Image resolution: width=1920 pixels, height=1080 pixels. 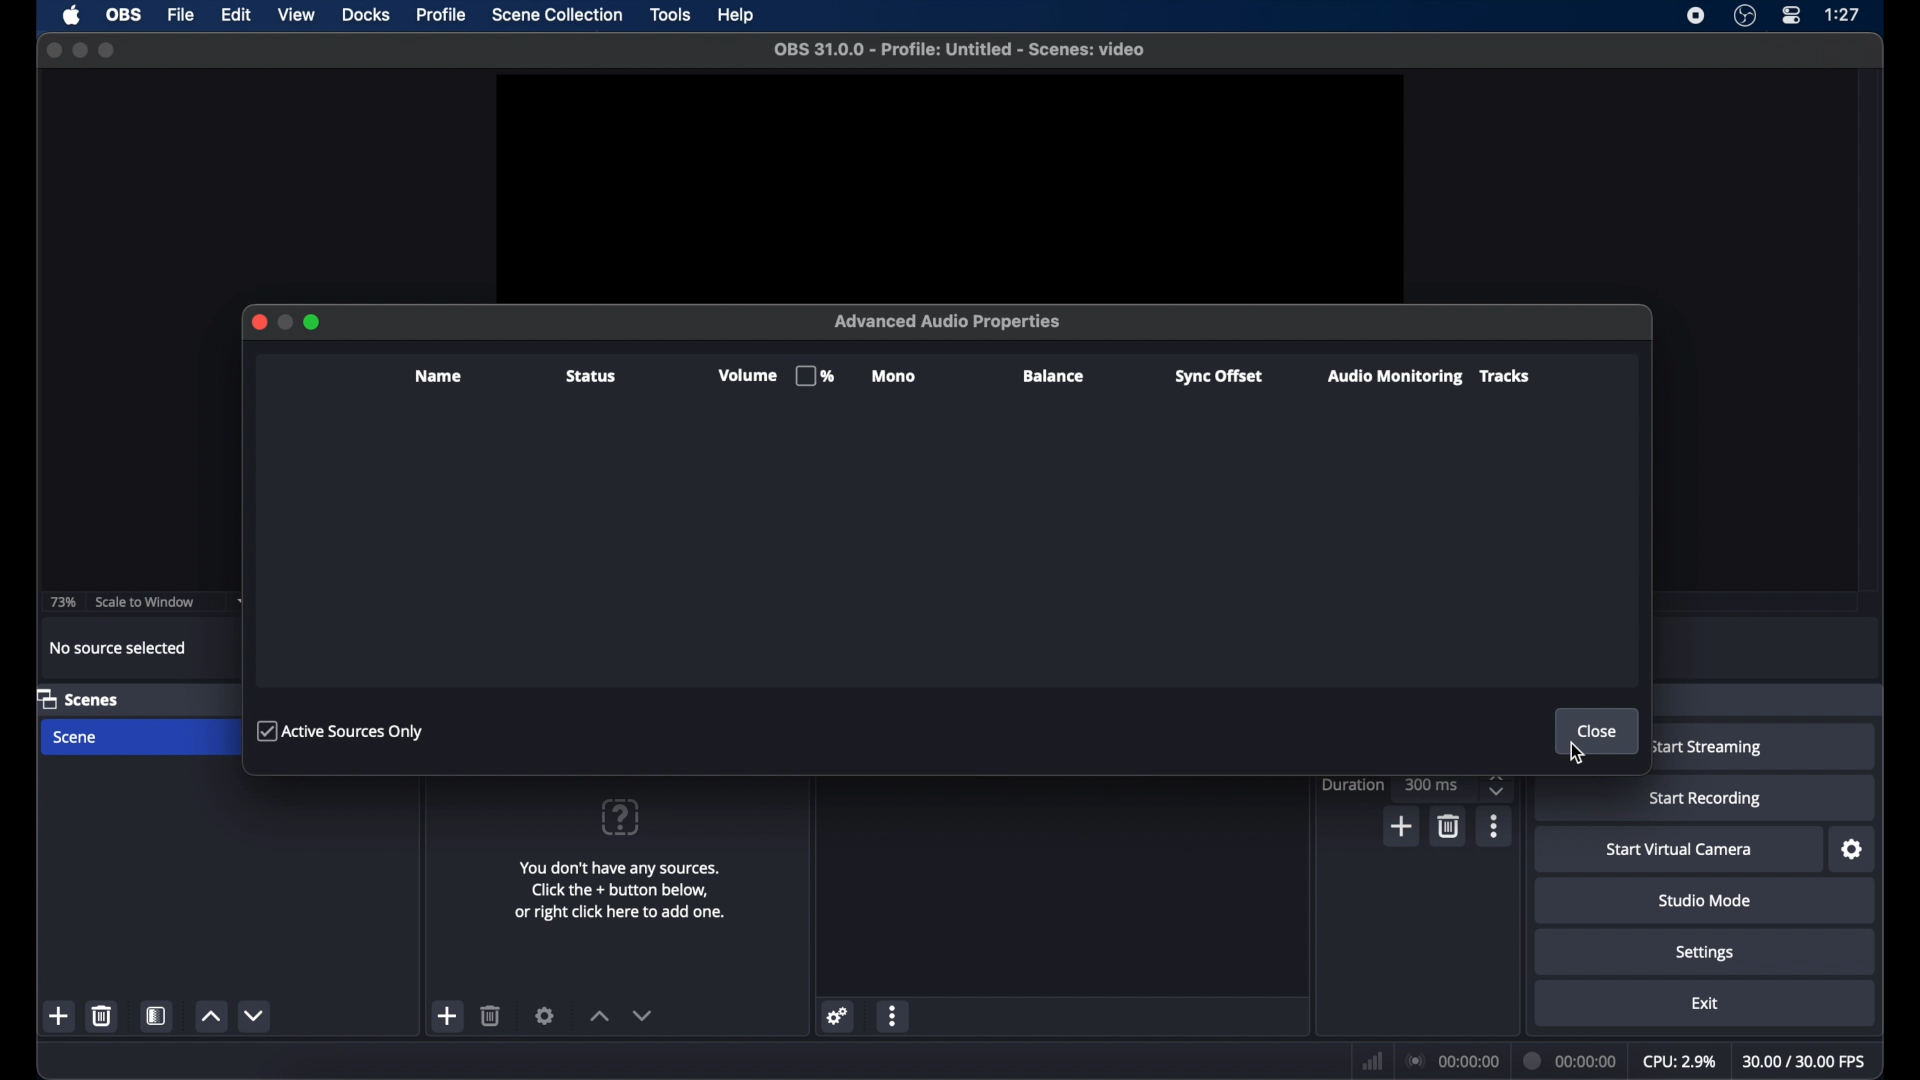 I want to click on fps, so click(x=1807, y=1061).